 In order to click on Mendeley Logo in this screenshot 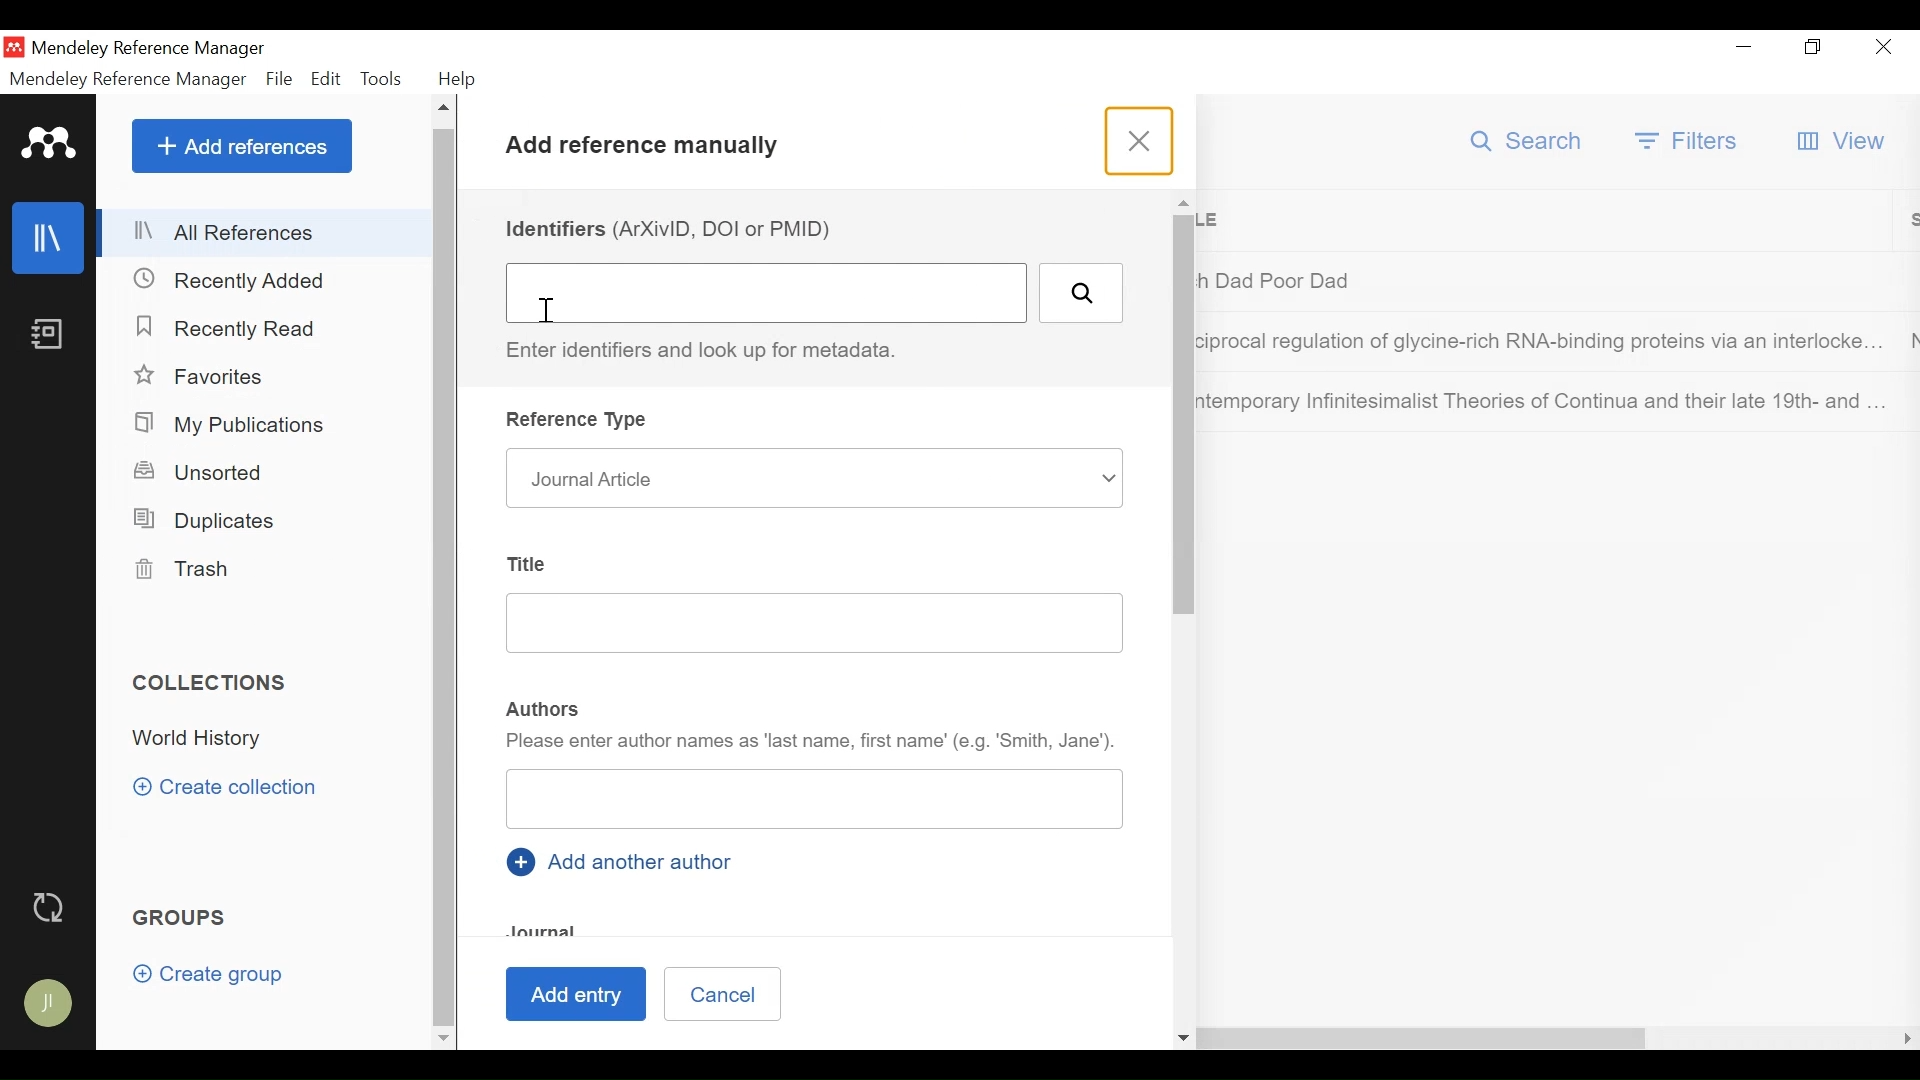, I will do `click(45, 141)`.